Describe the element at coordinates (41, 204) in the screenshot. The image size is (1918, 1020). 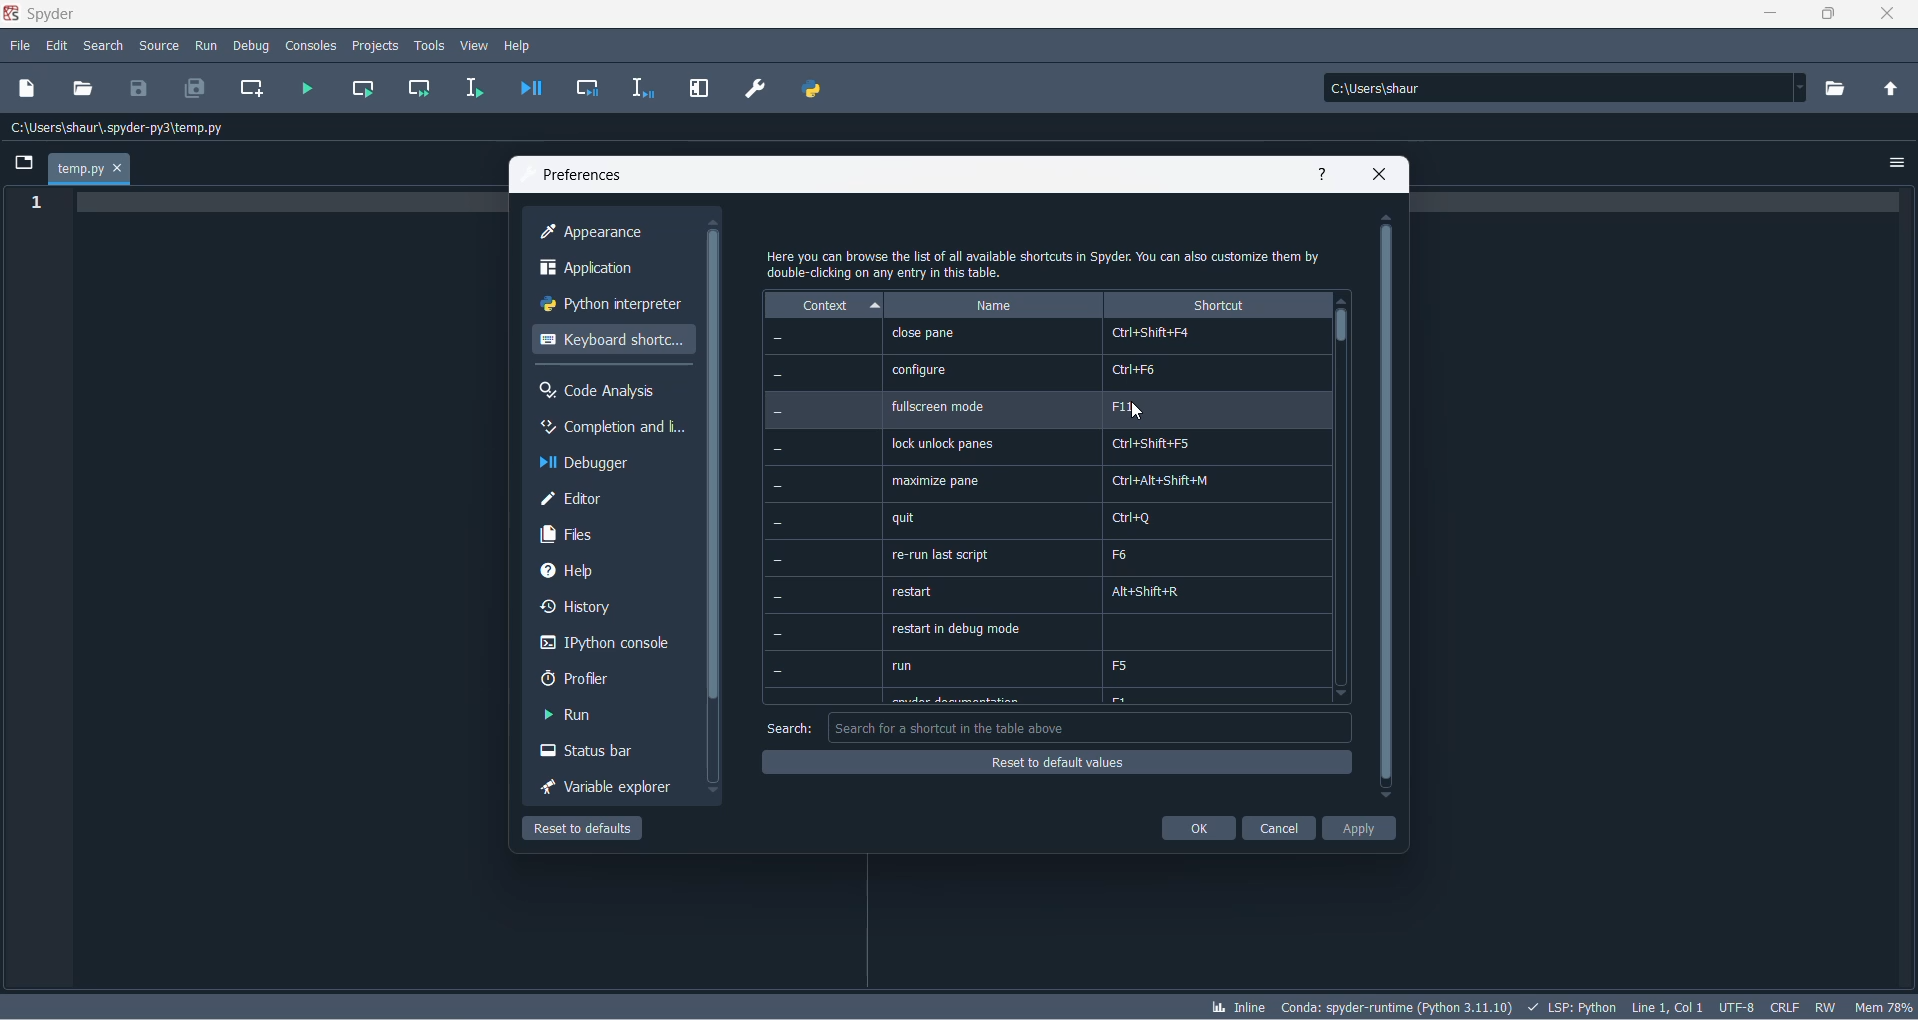
I see `line number` at that location.